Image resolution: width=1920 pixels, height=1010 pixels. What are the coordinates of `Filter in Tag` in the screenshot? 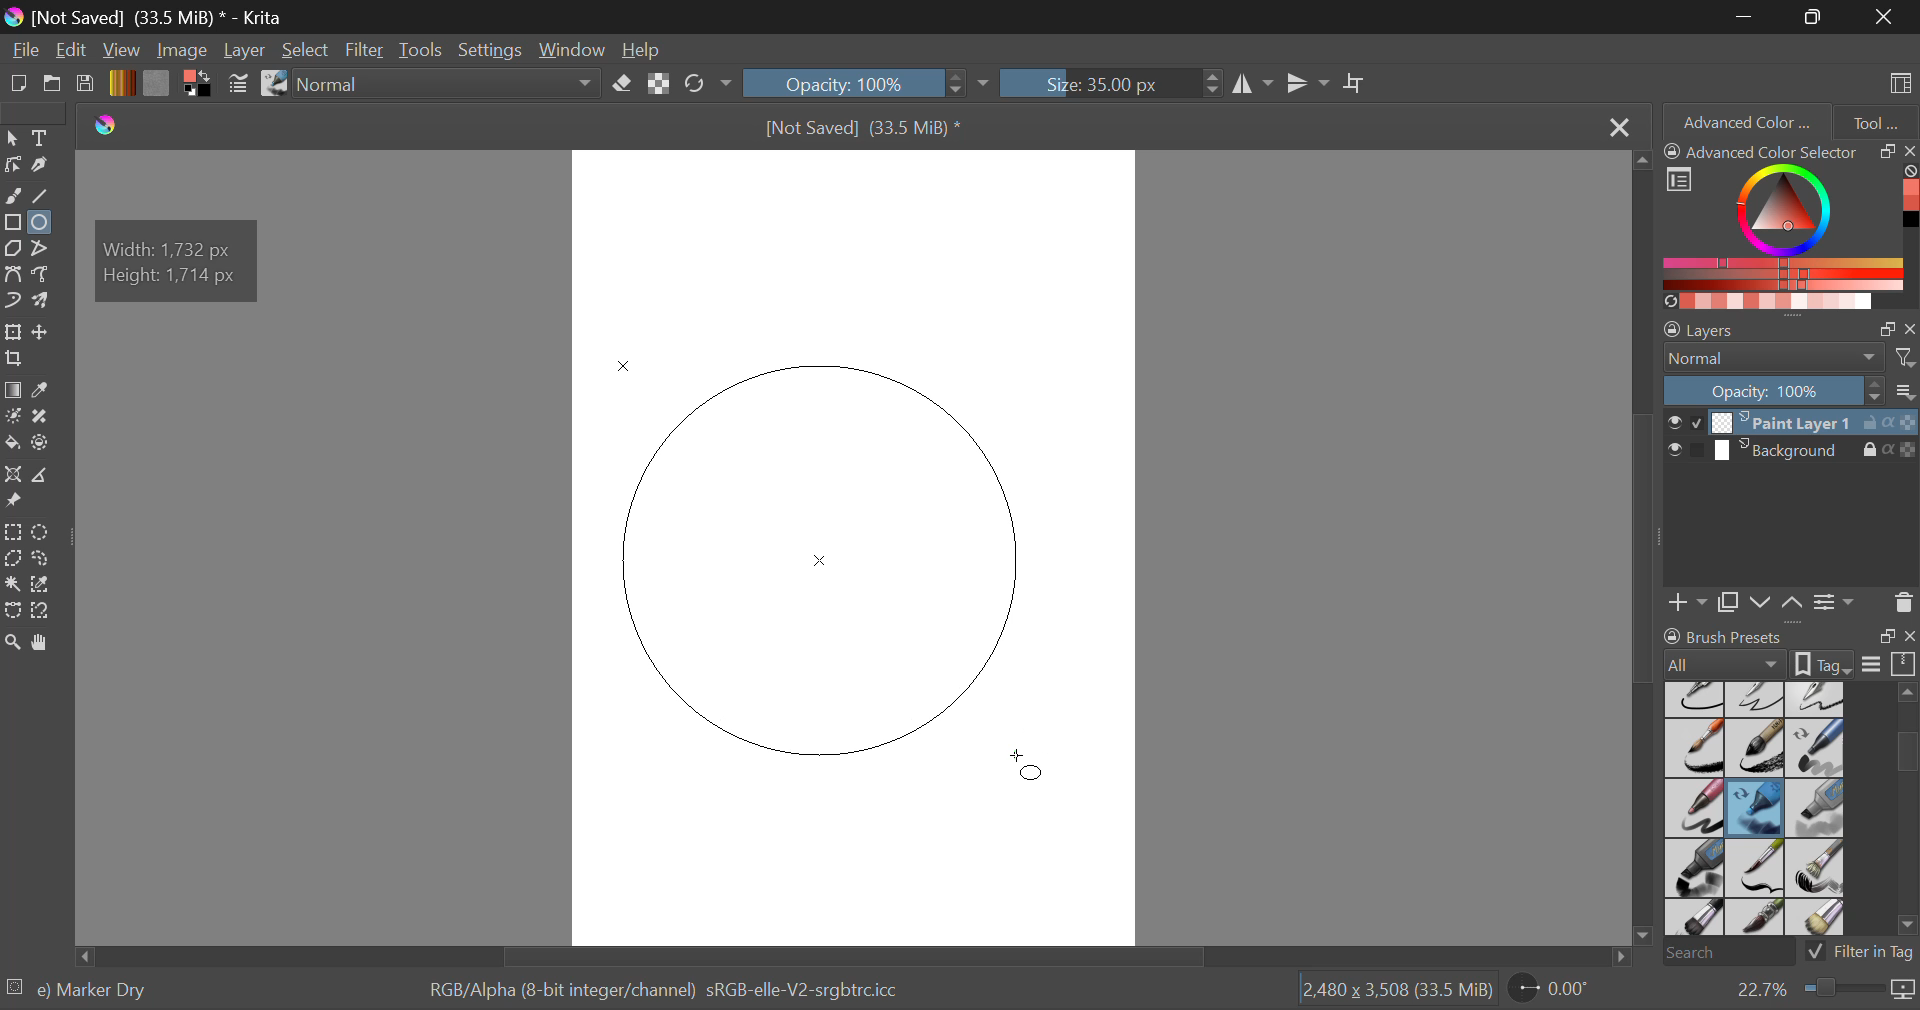 It's located at (1861, 950).